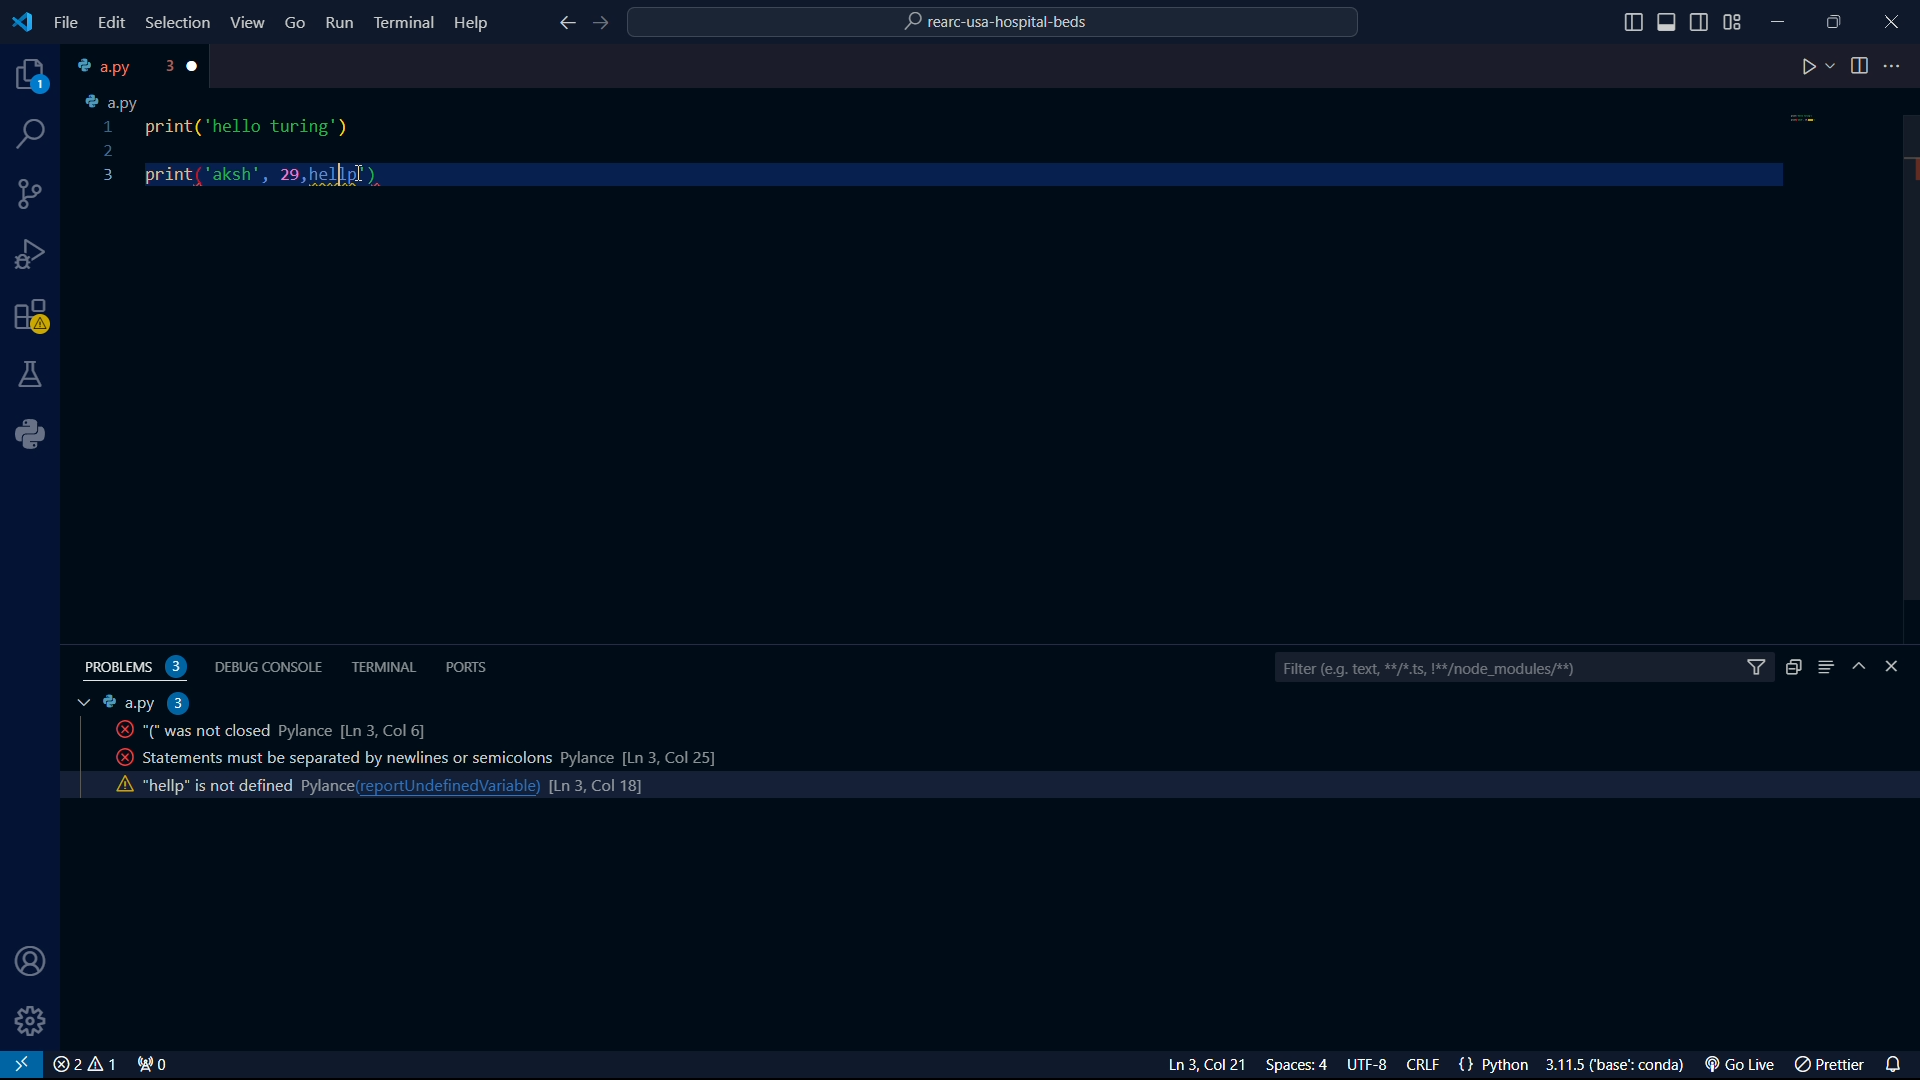 This screenshot has height=1080, width=1920. Describe the element at coordinates (32, 1021) in the screenshot. I see `settings` at that location.